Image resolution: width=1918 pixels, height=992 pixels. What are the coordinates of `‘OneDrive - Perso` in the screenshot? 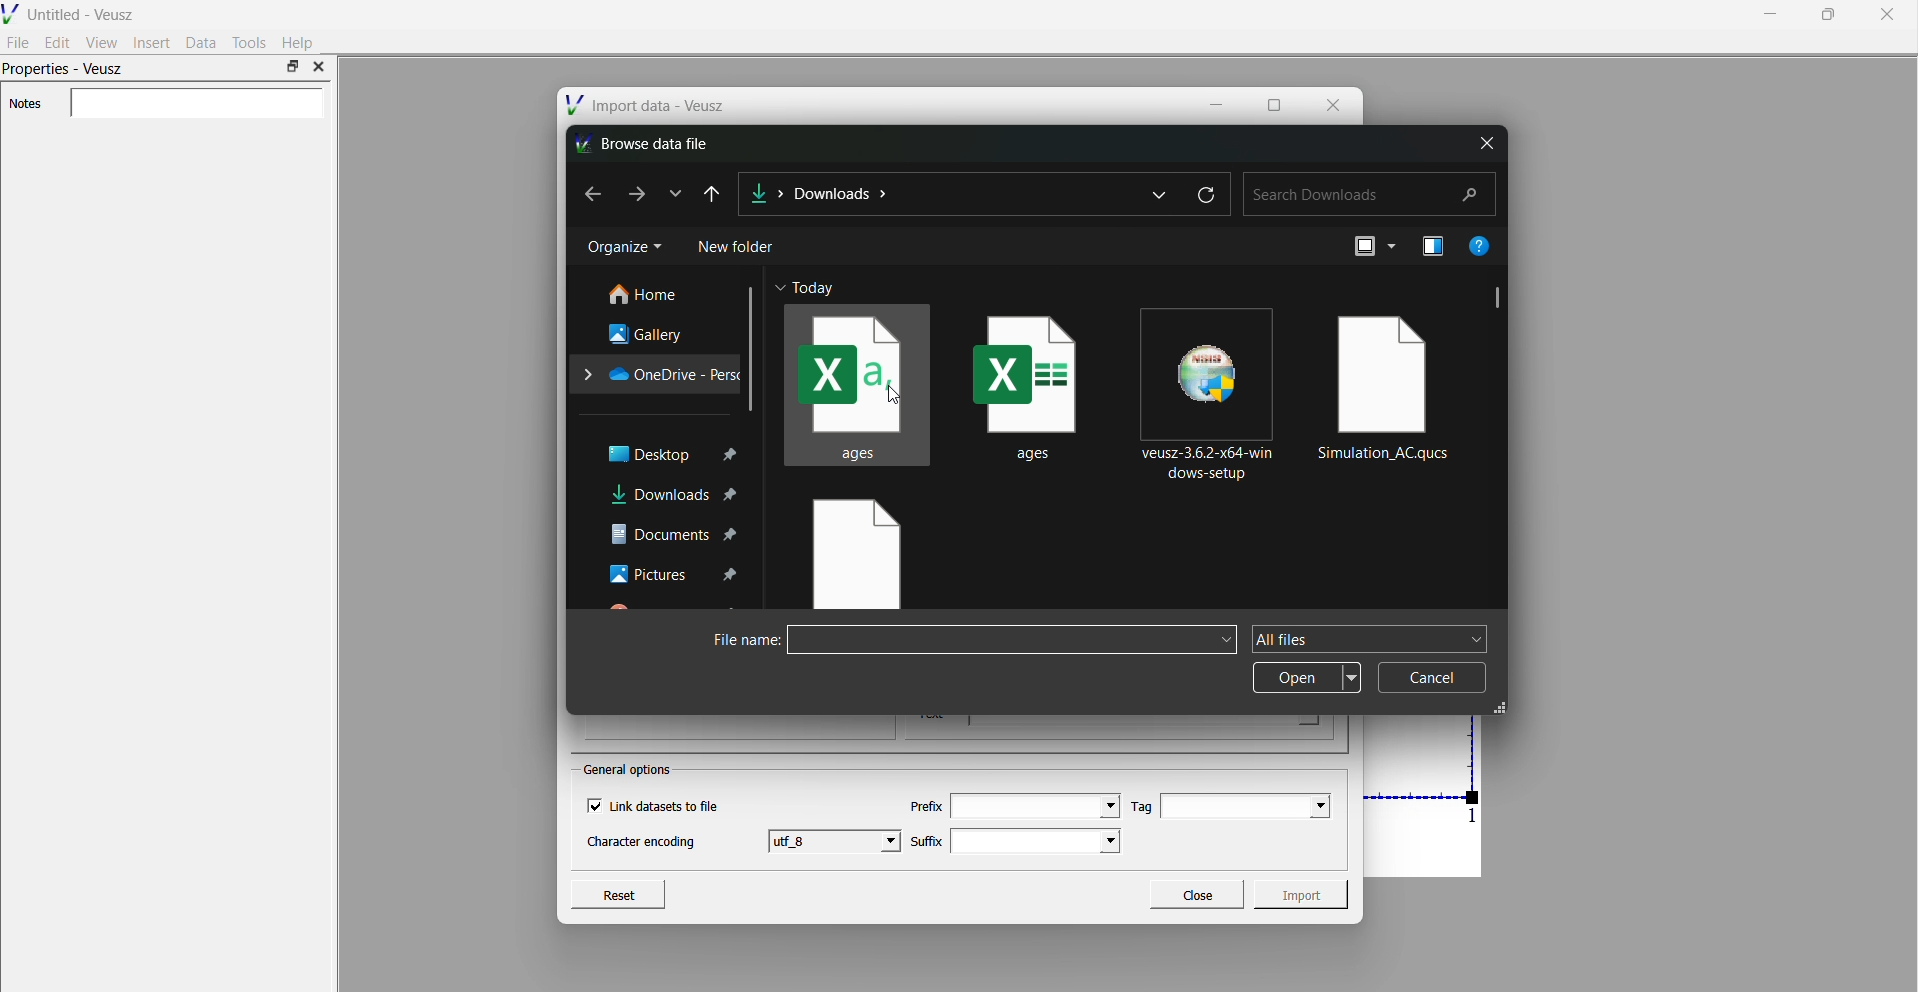 It's located at (659, 373).